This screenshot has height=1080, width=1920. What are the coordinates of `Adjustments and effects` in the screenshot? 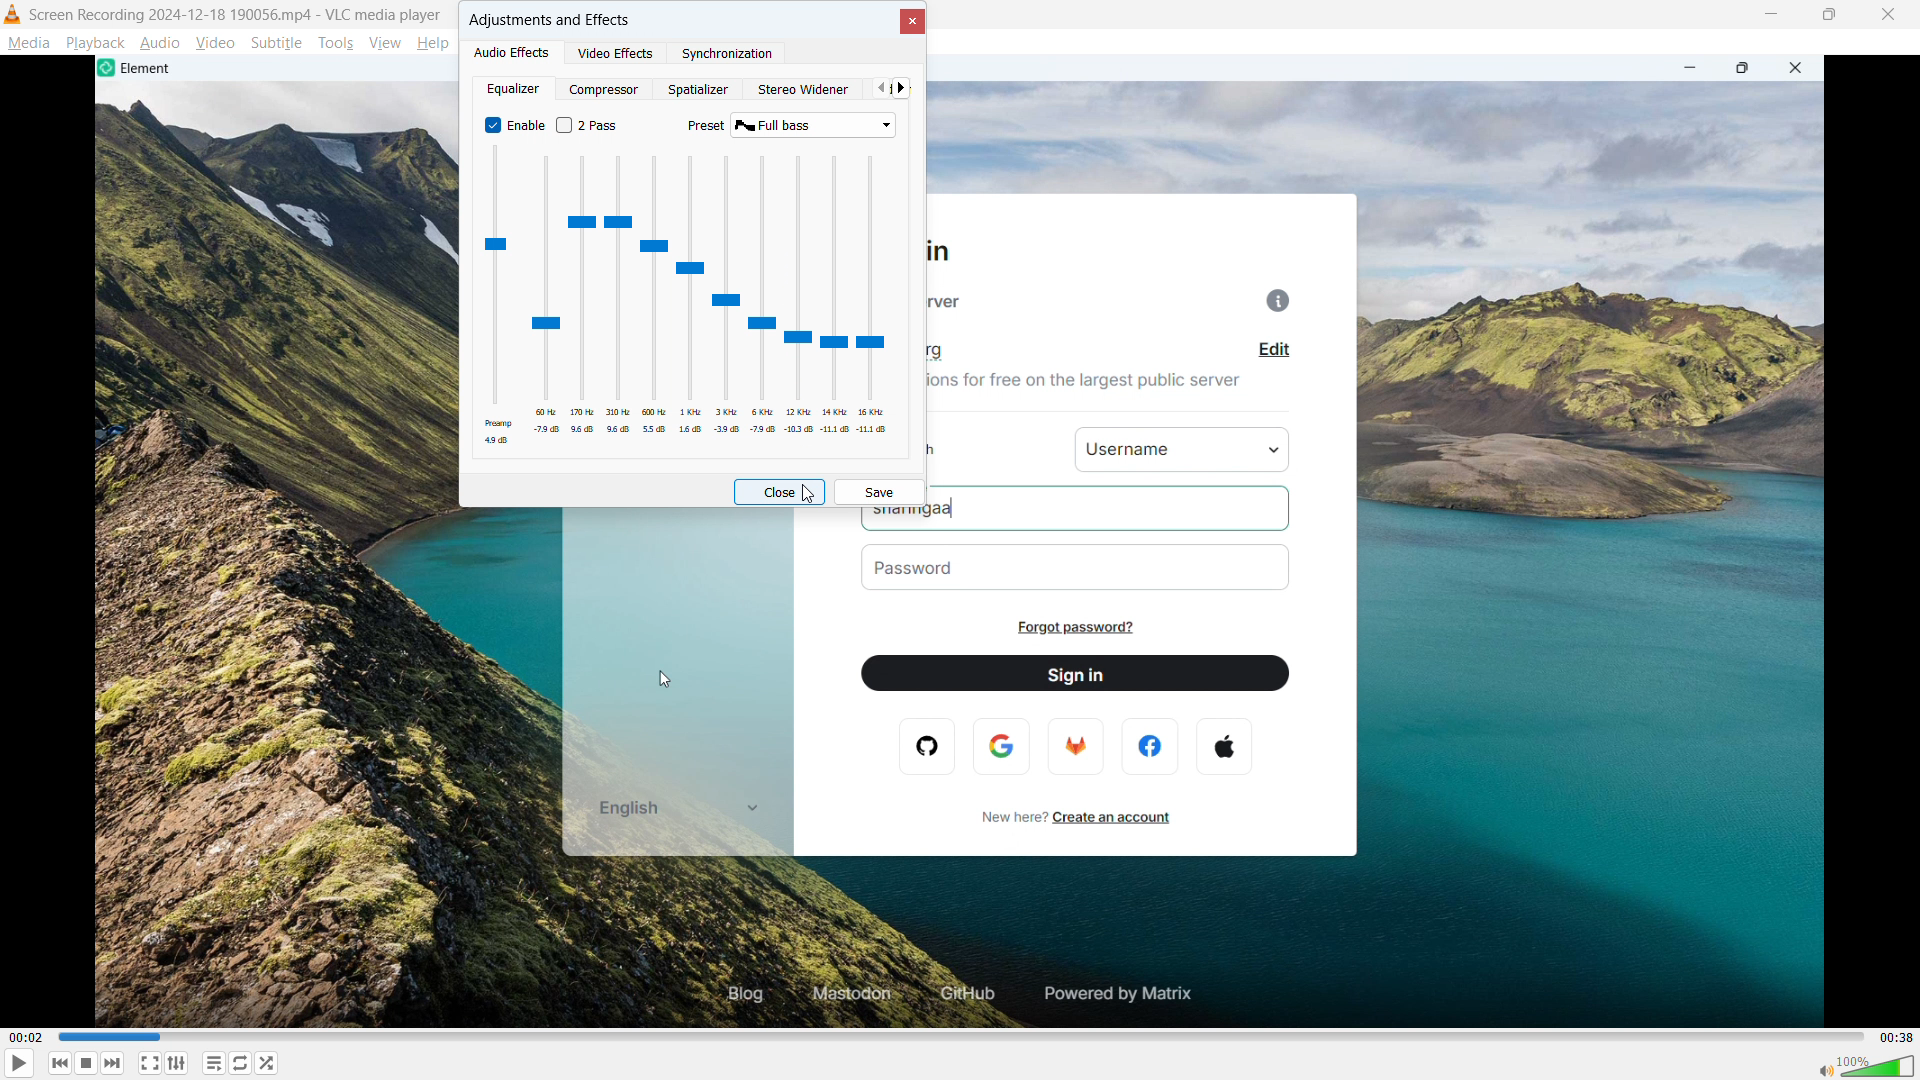 It's located at (550, 20).